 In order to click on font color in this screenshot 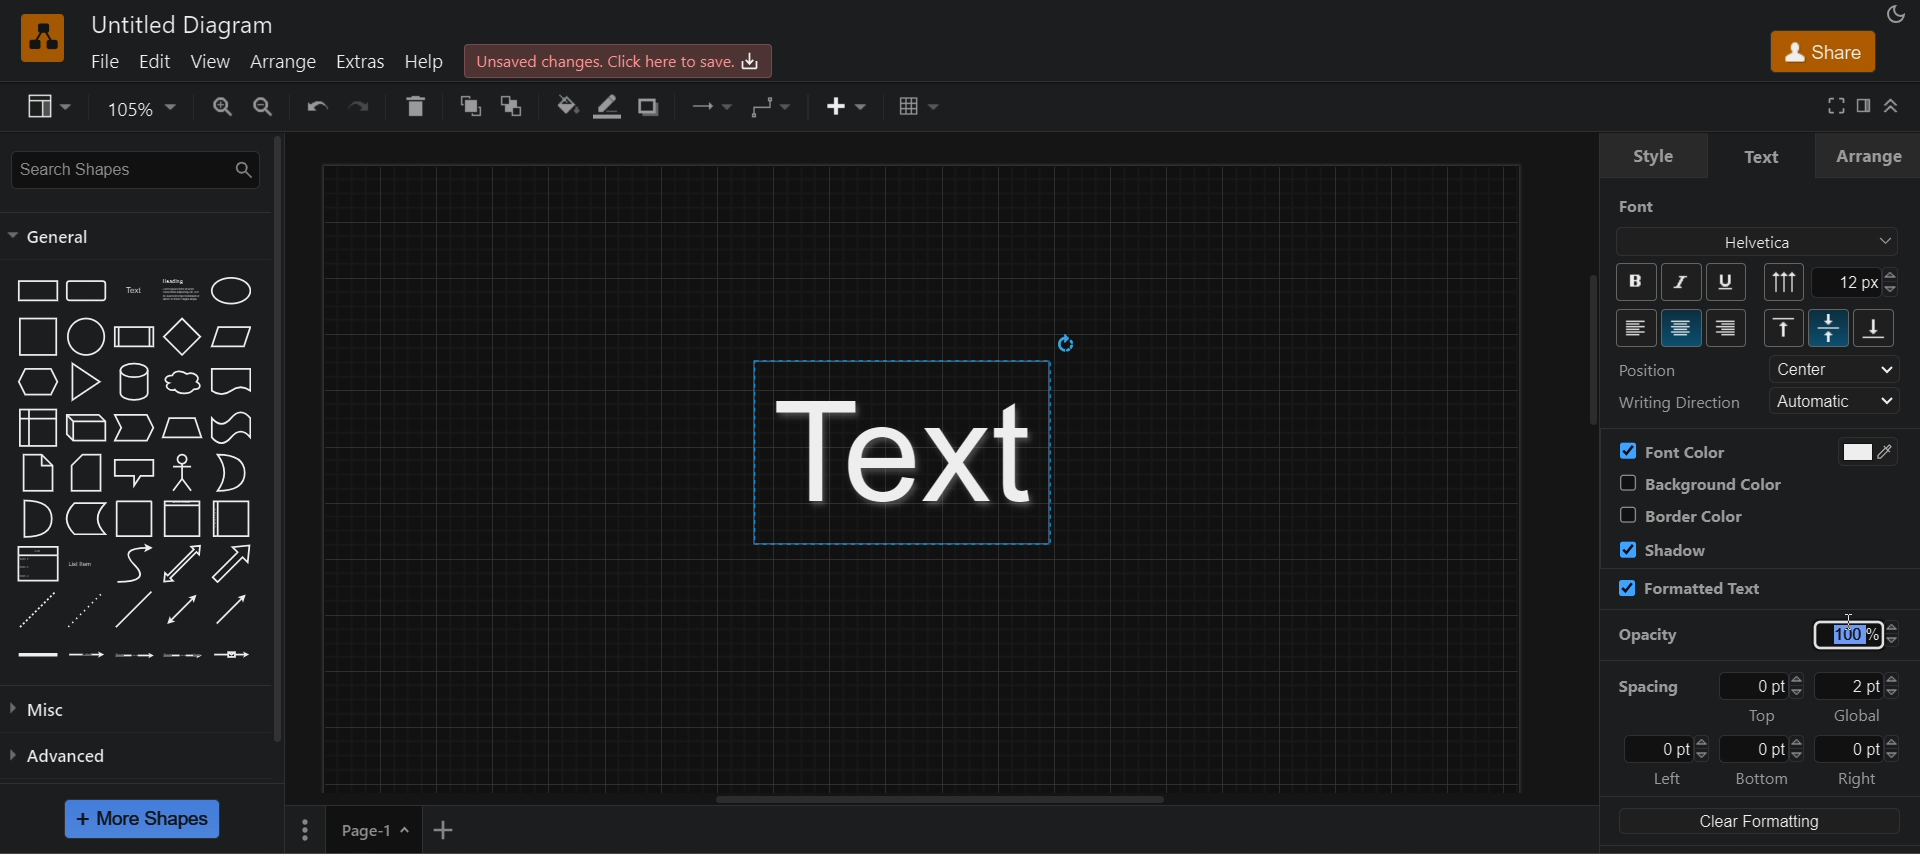, I will do `click(1673, 451)`.